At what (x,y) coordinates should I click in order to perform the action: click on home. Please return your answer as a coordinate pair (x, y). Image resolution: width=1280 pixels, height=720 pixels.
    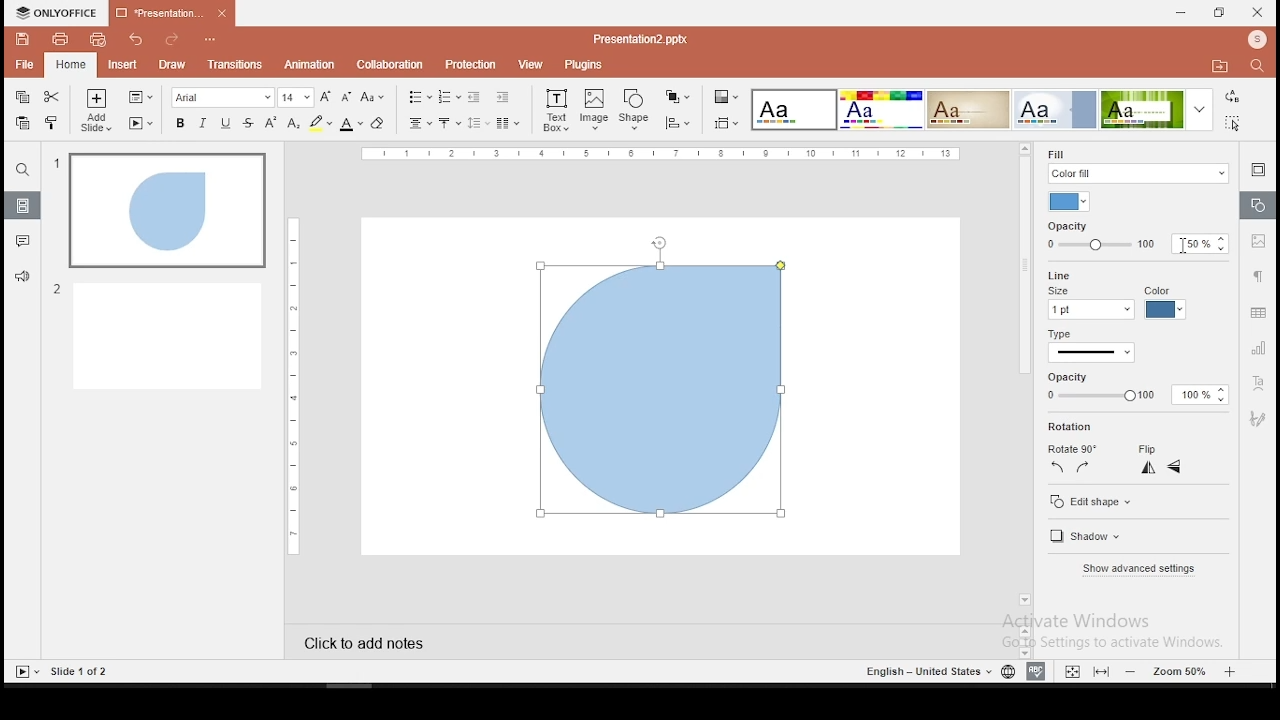
    Looking at the image, I should click on (70, 66).